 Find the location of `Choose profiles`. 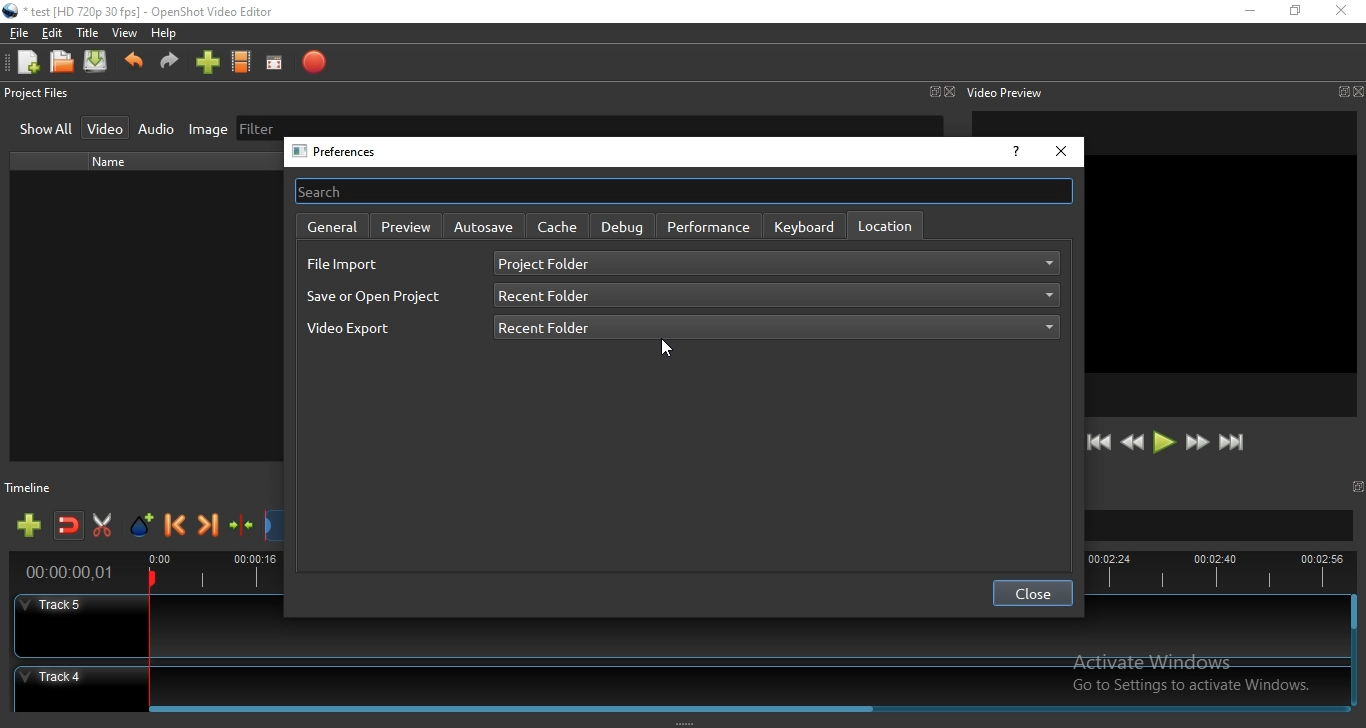

Choose profiles is located at coordinates (242, 63).